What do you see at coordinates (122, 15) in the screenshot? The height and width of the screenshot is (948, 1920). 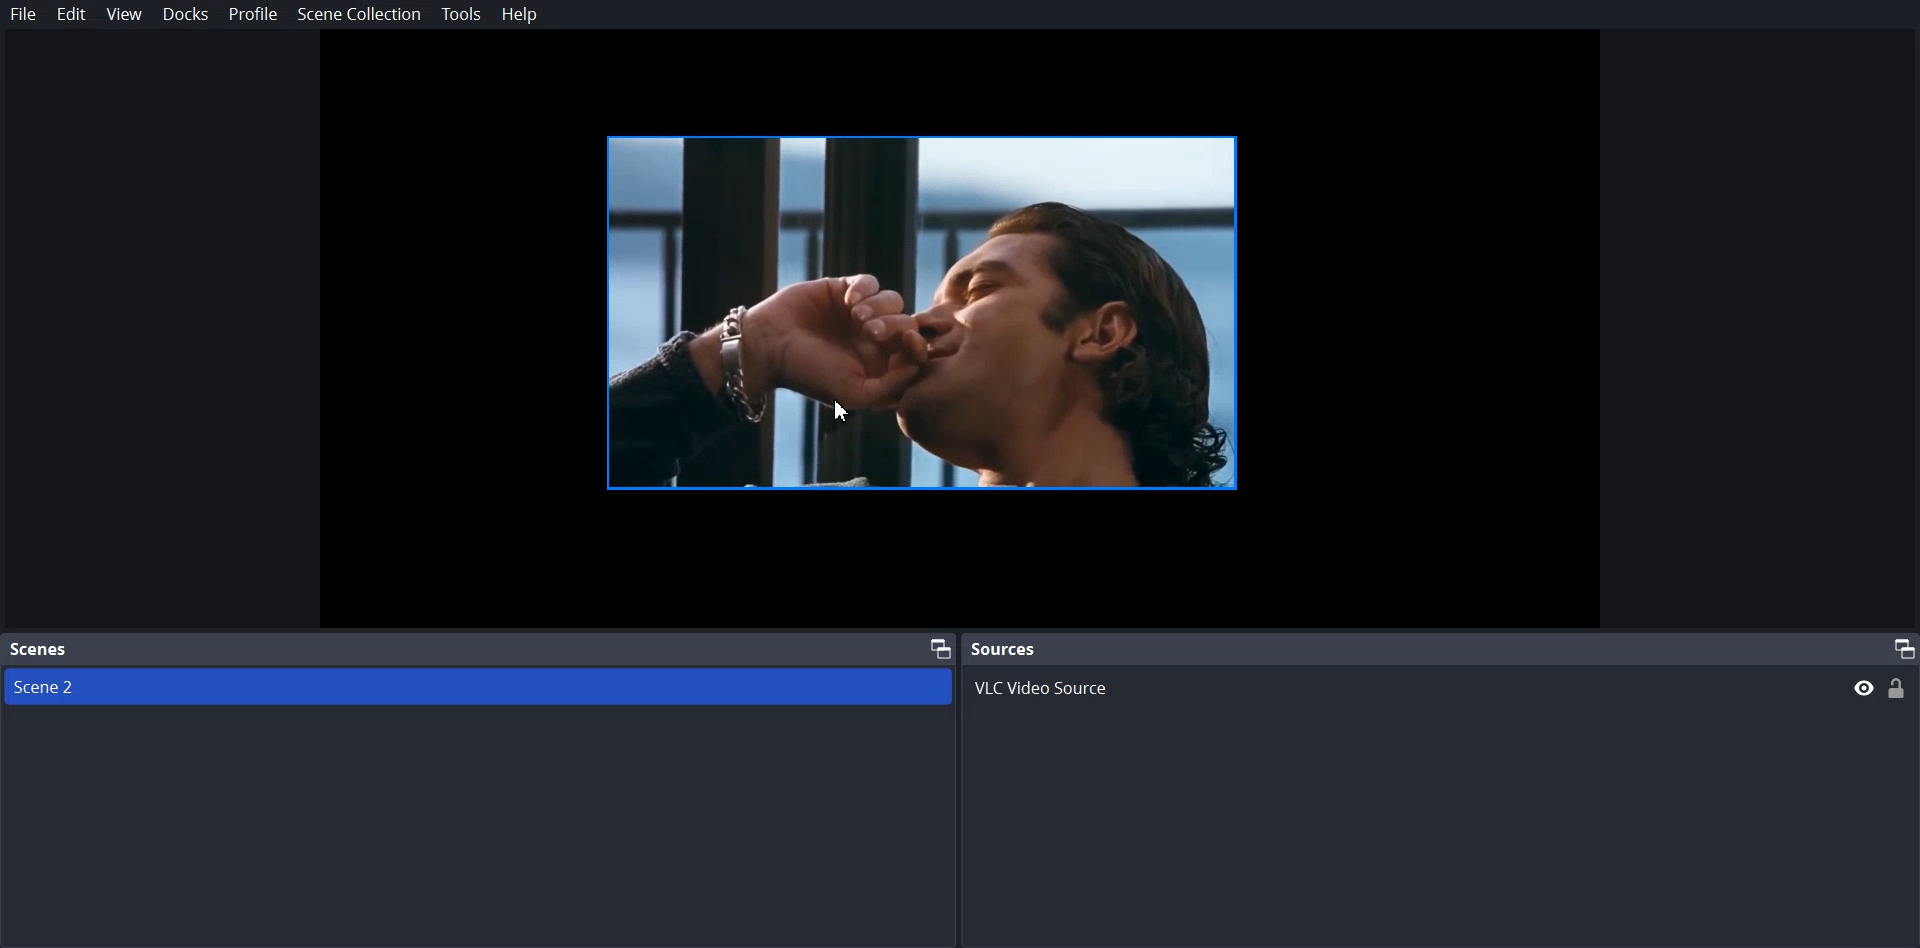 I see `View` at bounding box center [122, 15].